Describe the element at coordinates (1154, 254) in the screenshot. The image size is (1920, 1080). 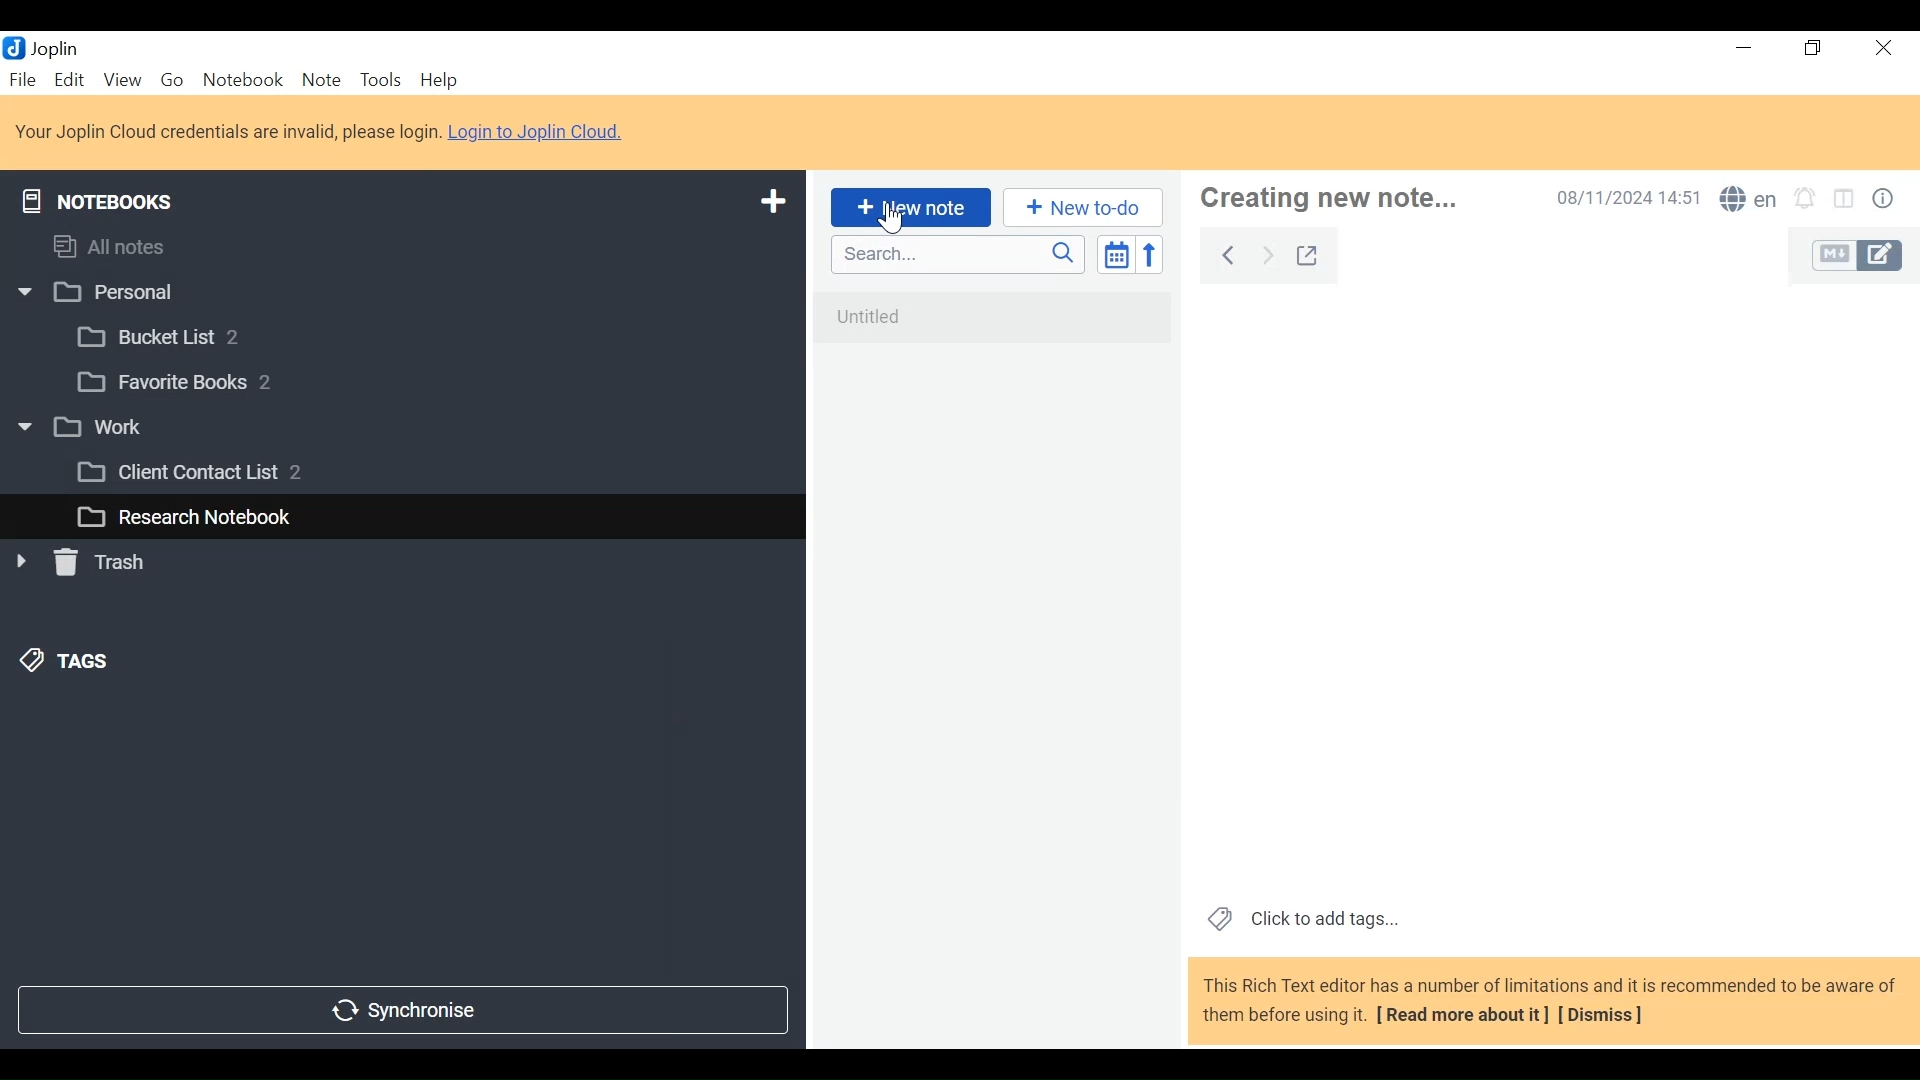
I see `Reverse Sort order` at that location.